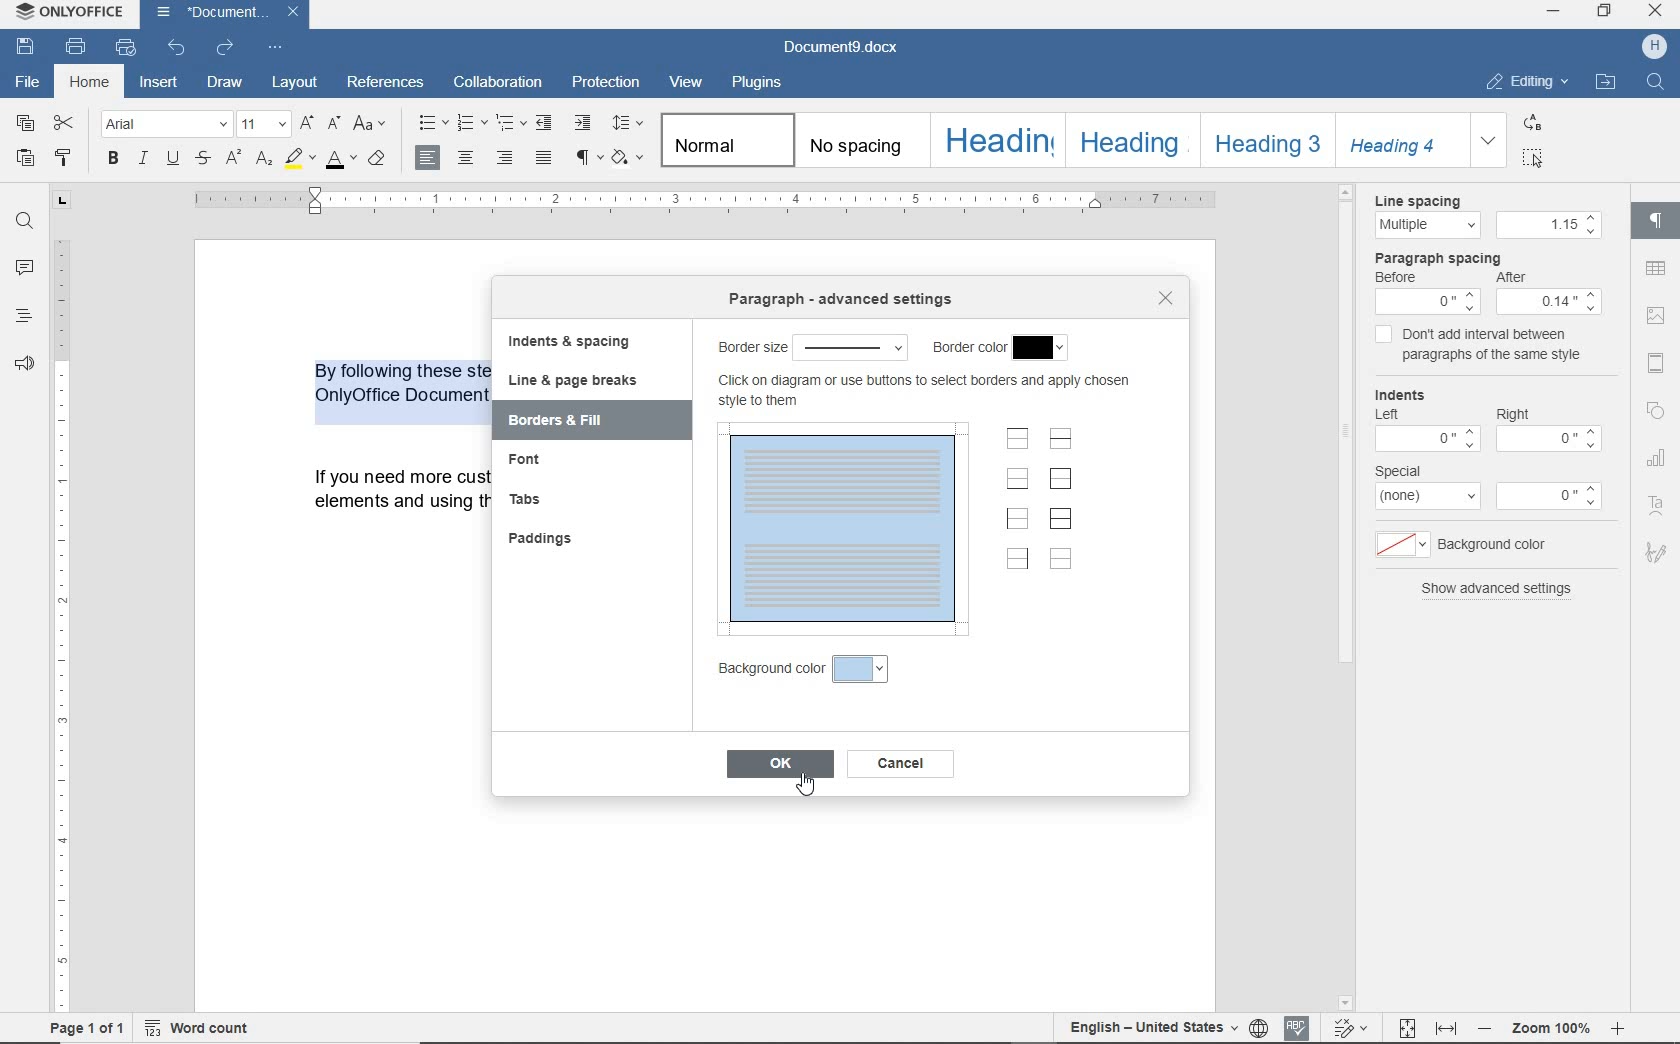 Image resolution: width=1680 pixels, height=1044 pixels. What do you see at coordinates (921, 392) in the screenshot?
I see `more info` at bounding box center [921, 392].